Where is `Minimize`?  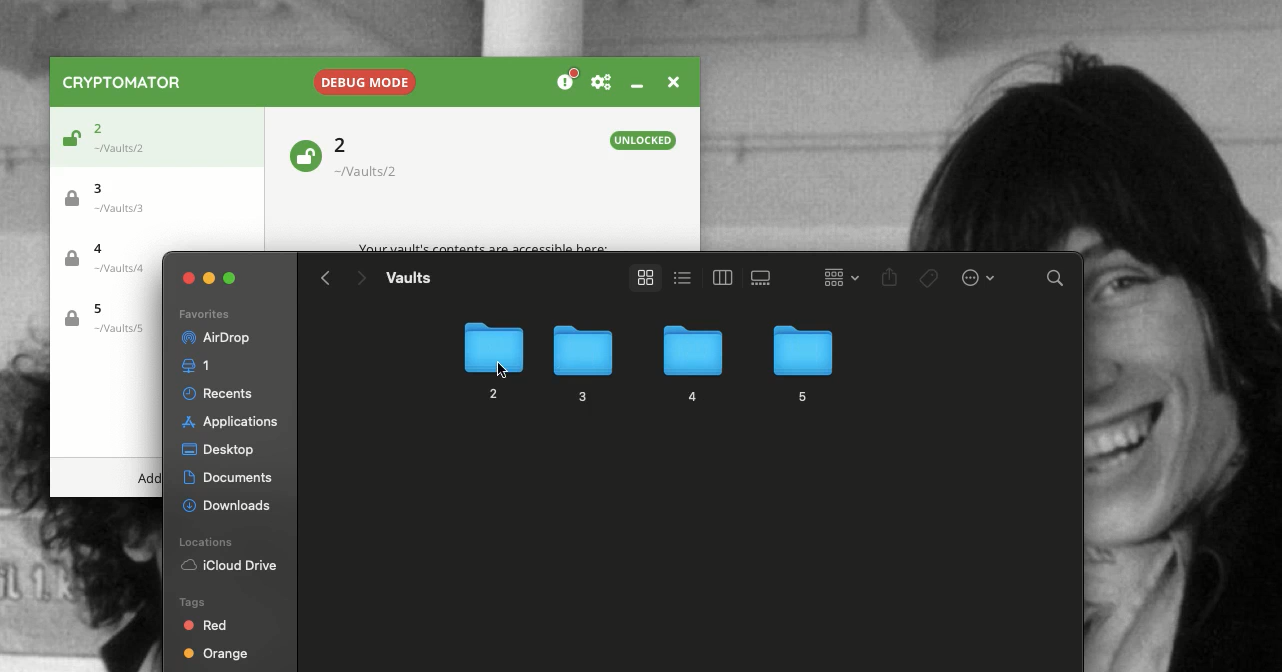
Minimize is located at coordinates (636, 85).